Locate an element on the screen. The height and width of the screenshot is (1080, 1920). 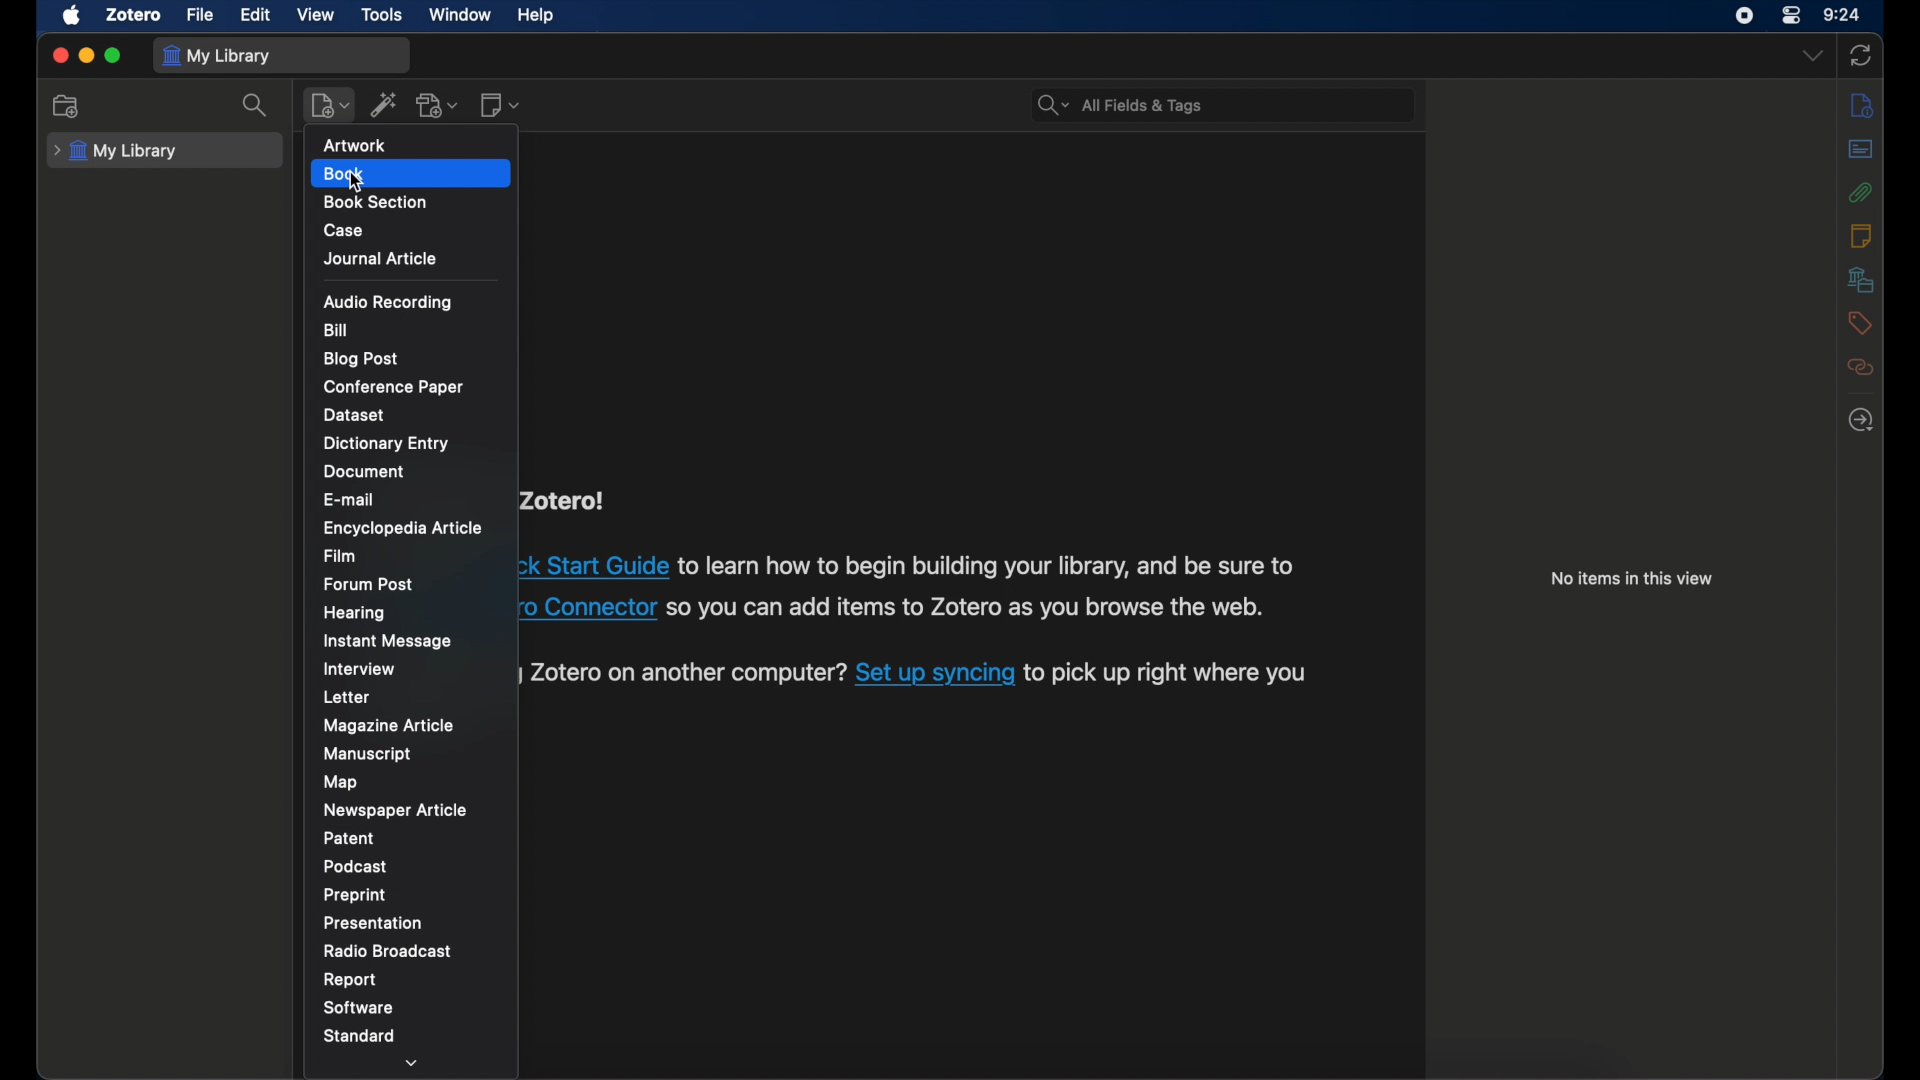
encyclopedia article is located at coordinates (407, 528).